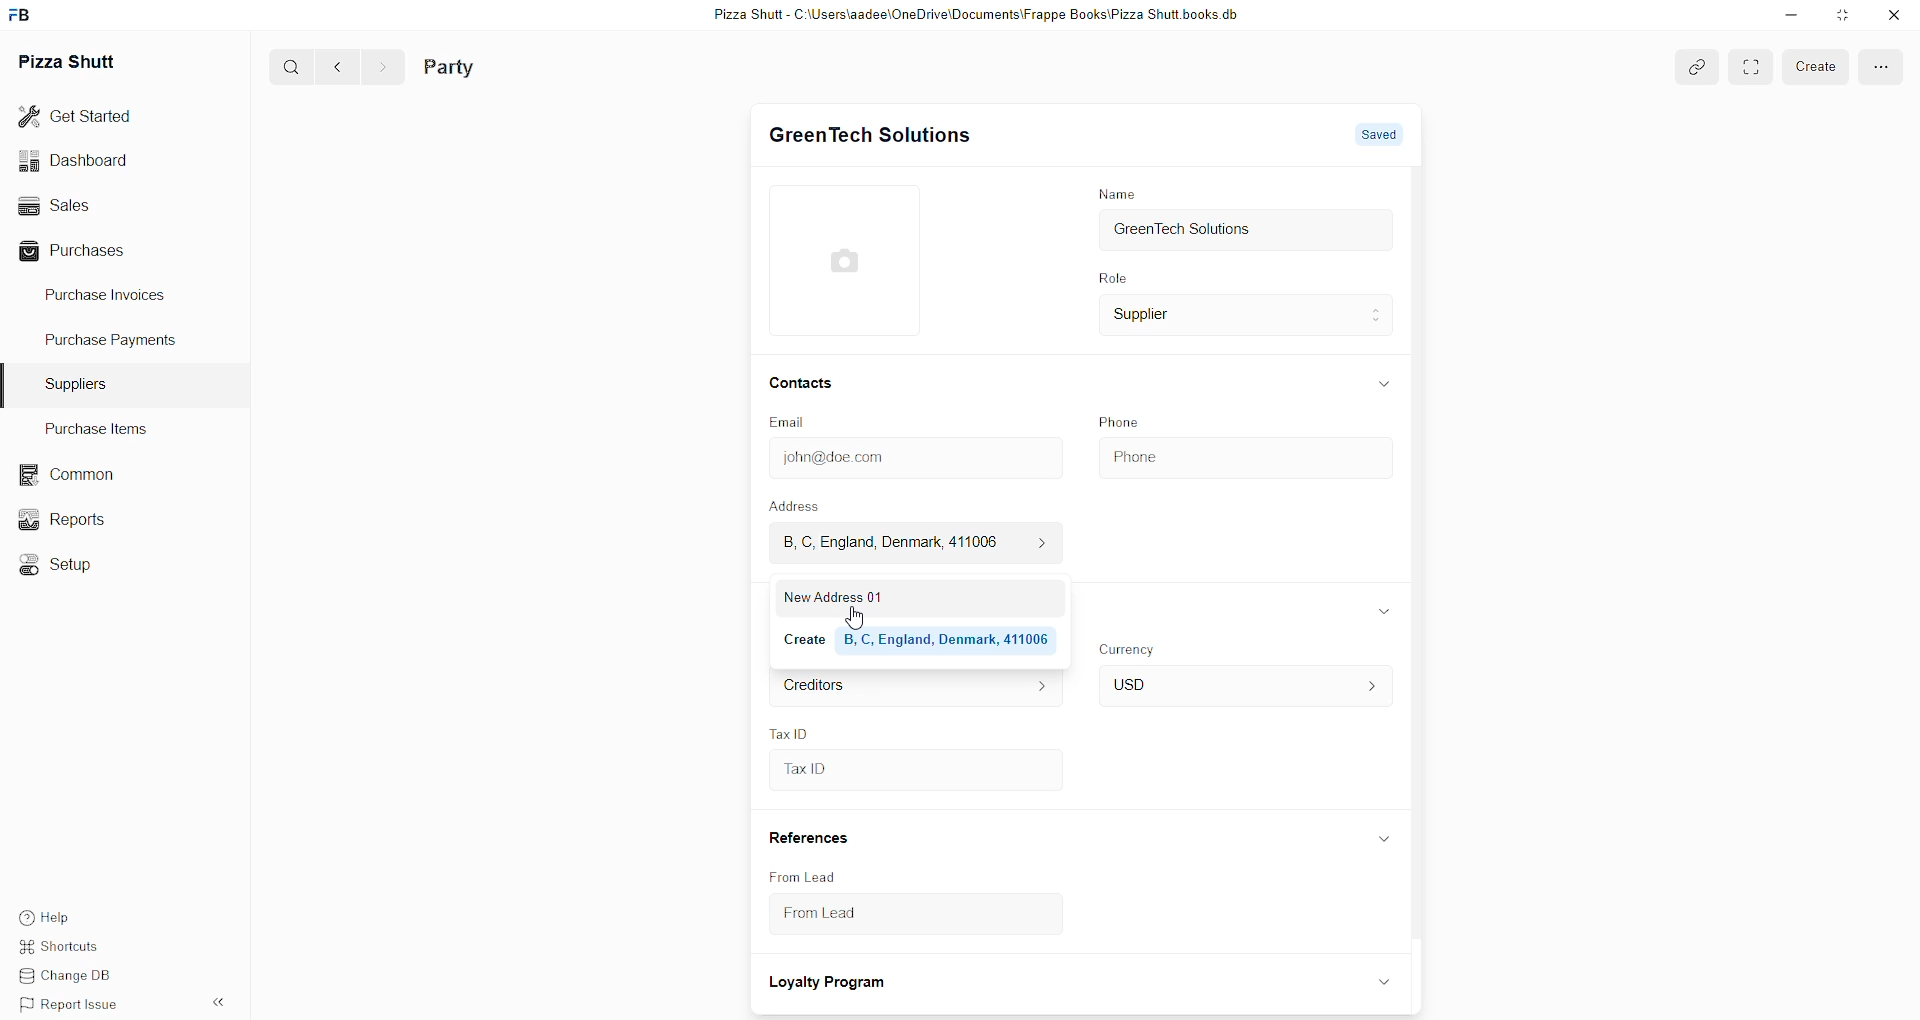 The width and height of the screenshot is (1920, 1020). I want to click on Supplier, so click(1247, 318).